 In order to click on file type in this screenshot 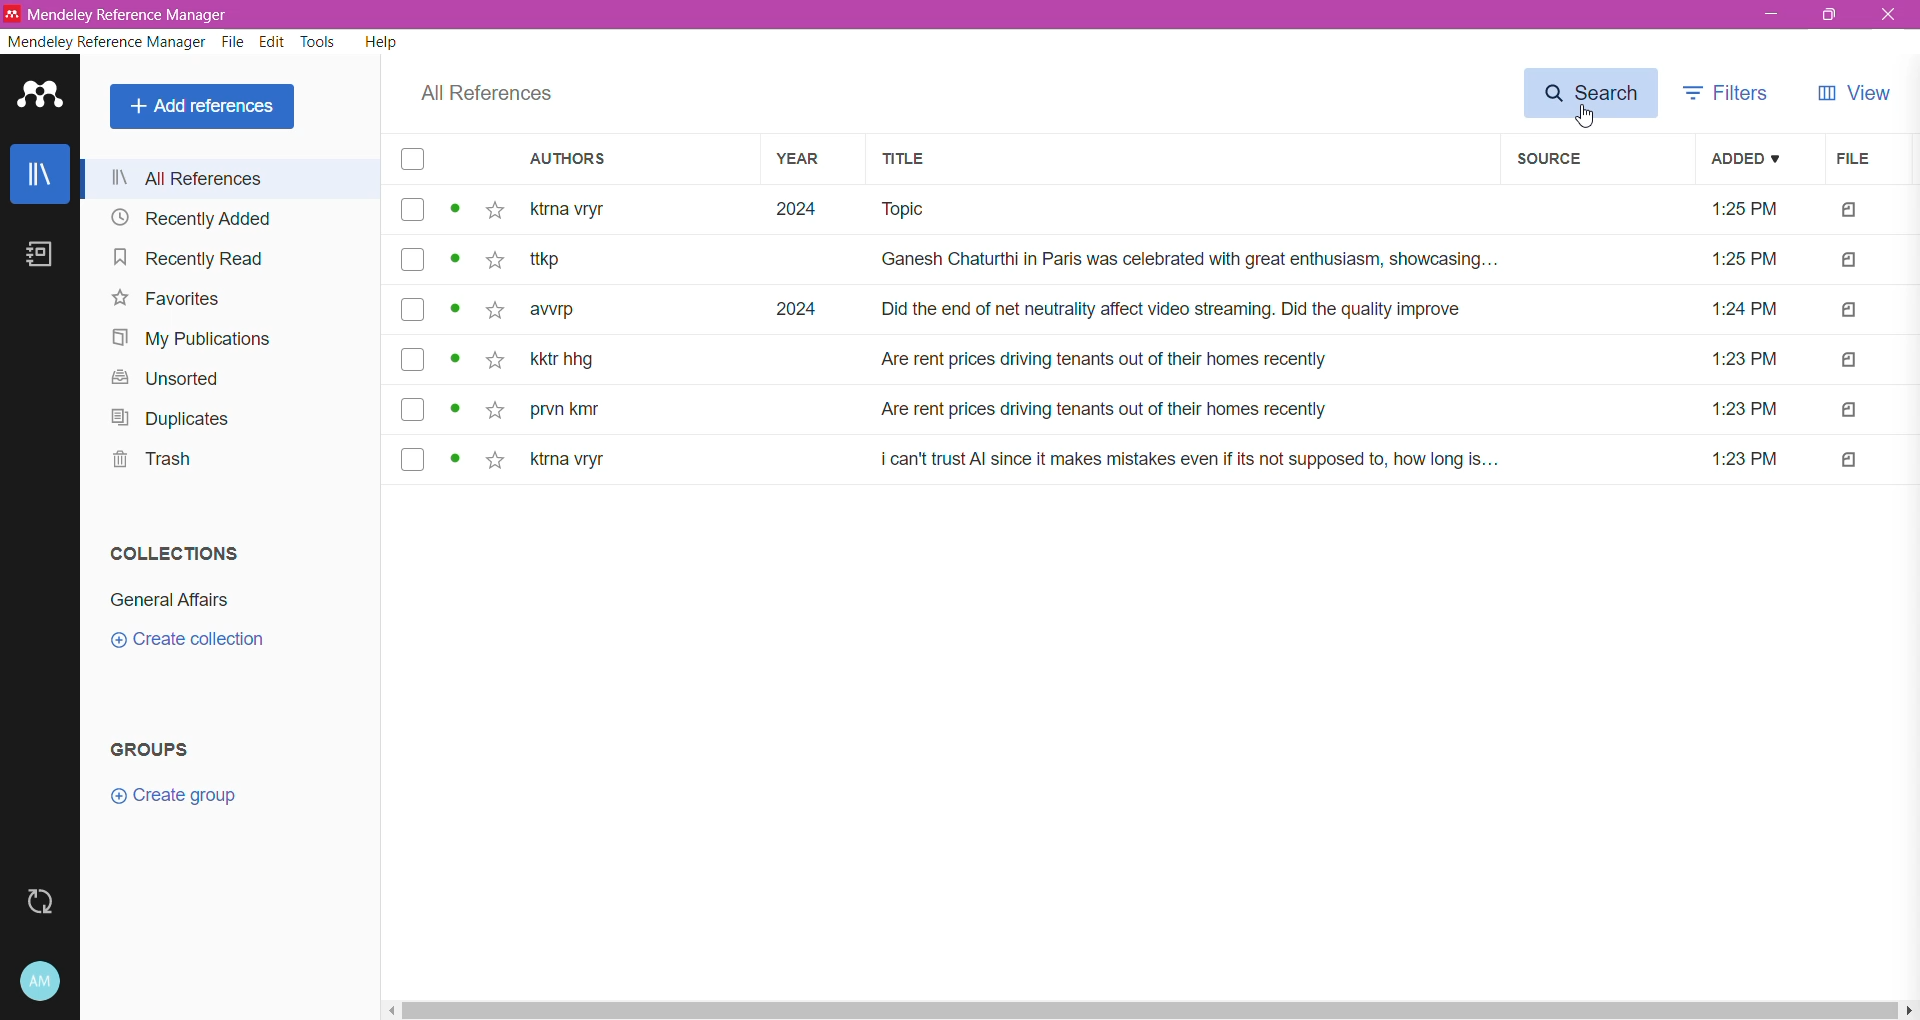, I will do `click(1852, 212)`.